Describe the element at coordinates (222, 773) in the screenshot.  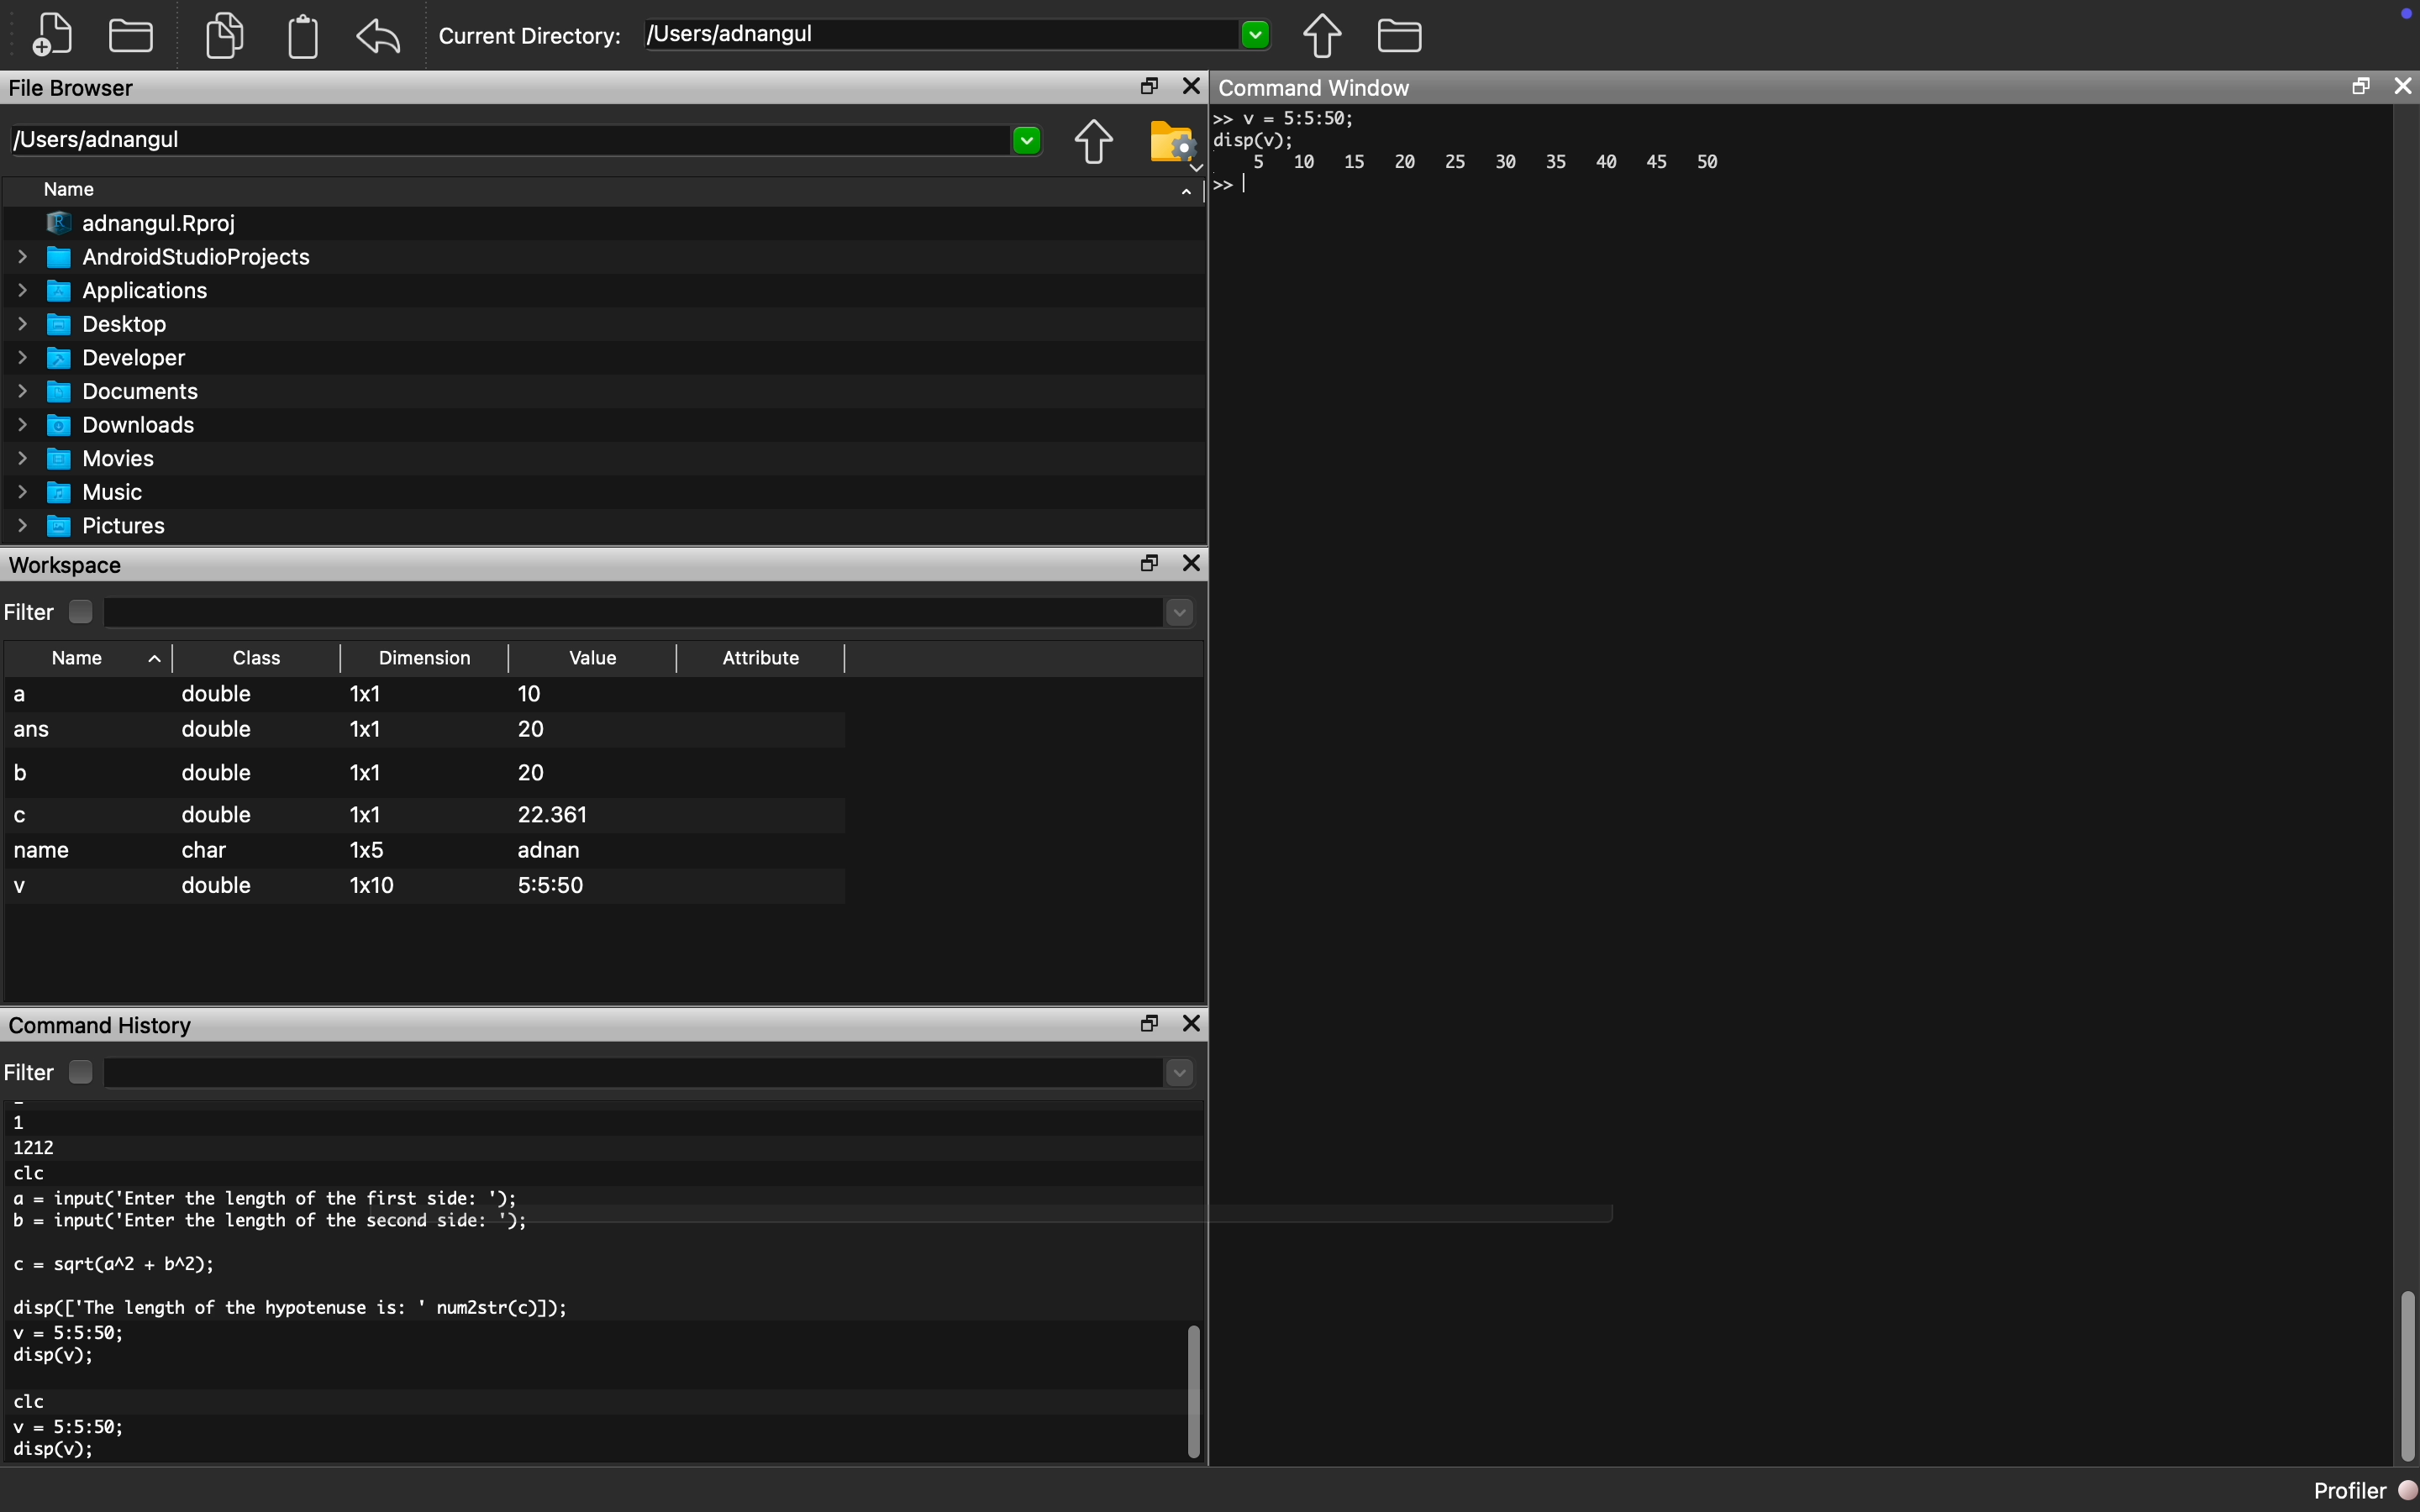
I see `double` at that location.